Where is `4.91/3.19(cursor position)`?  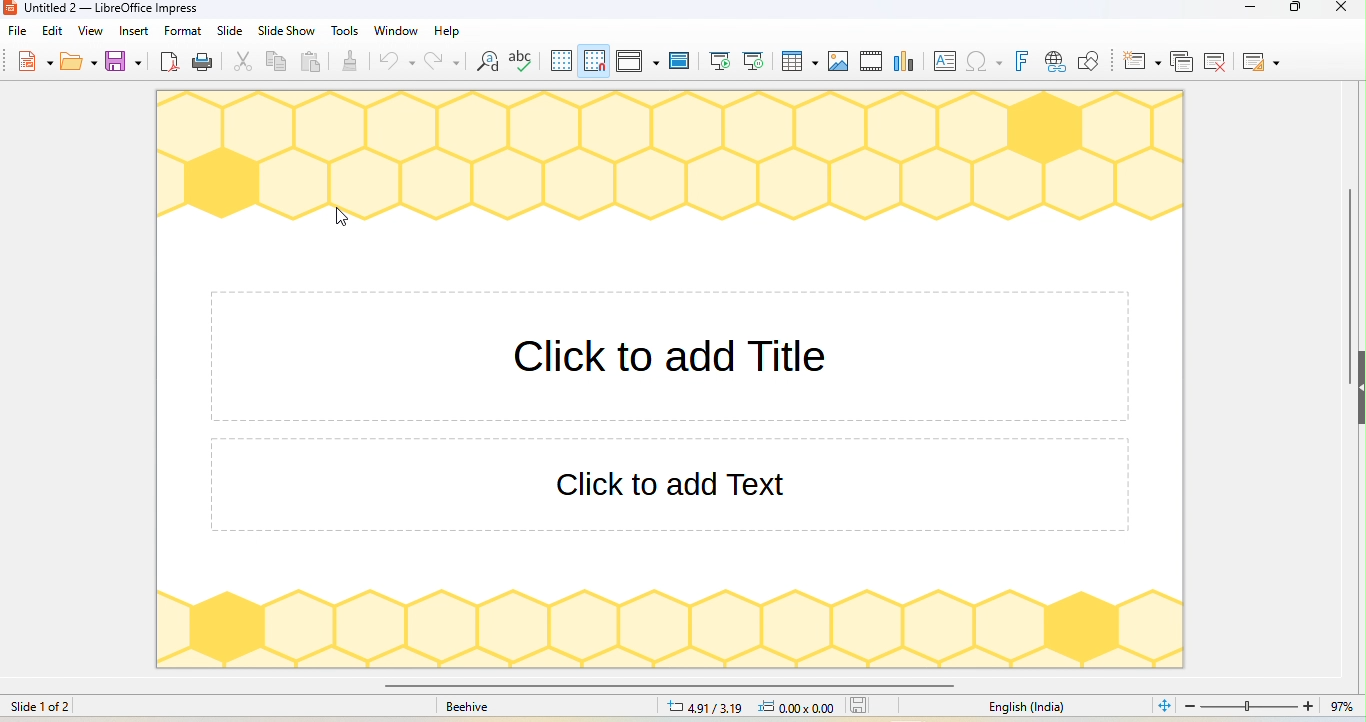
4.91/3.19(cursor position) is located at coordinates (705, 708).